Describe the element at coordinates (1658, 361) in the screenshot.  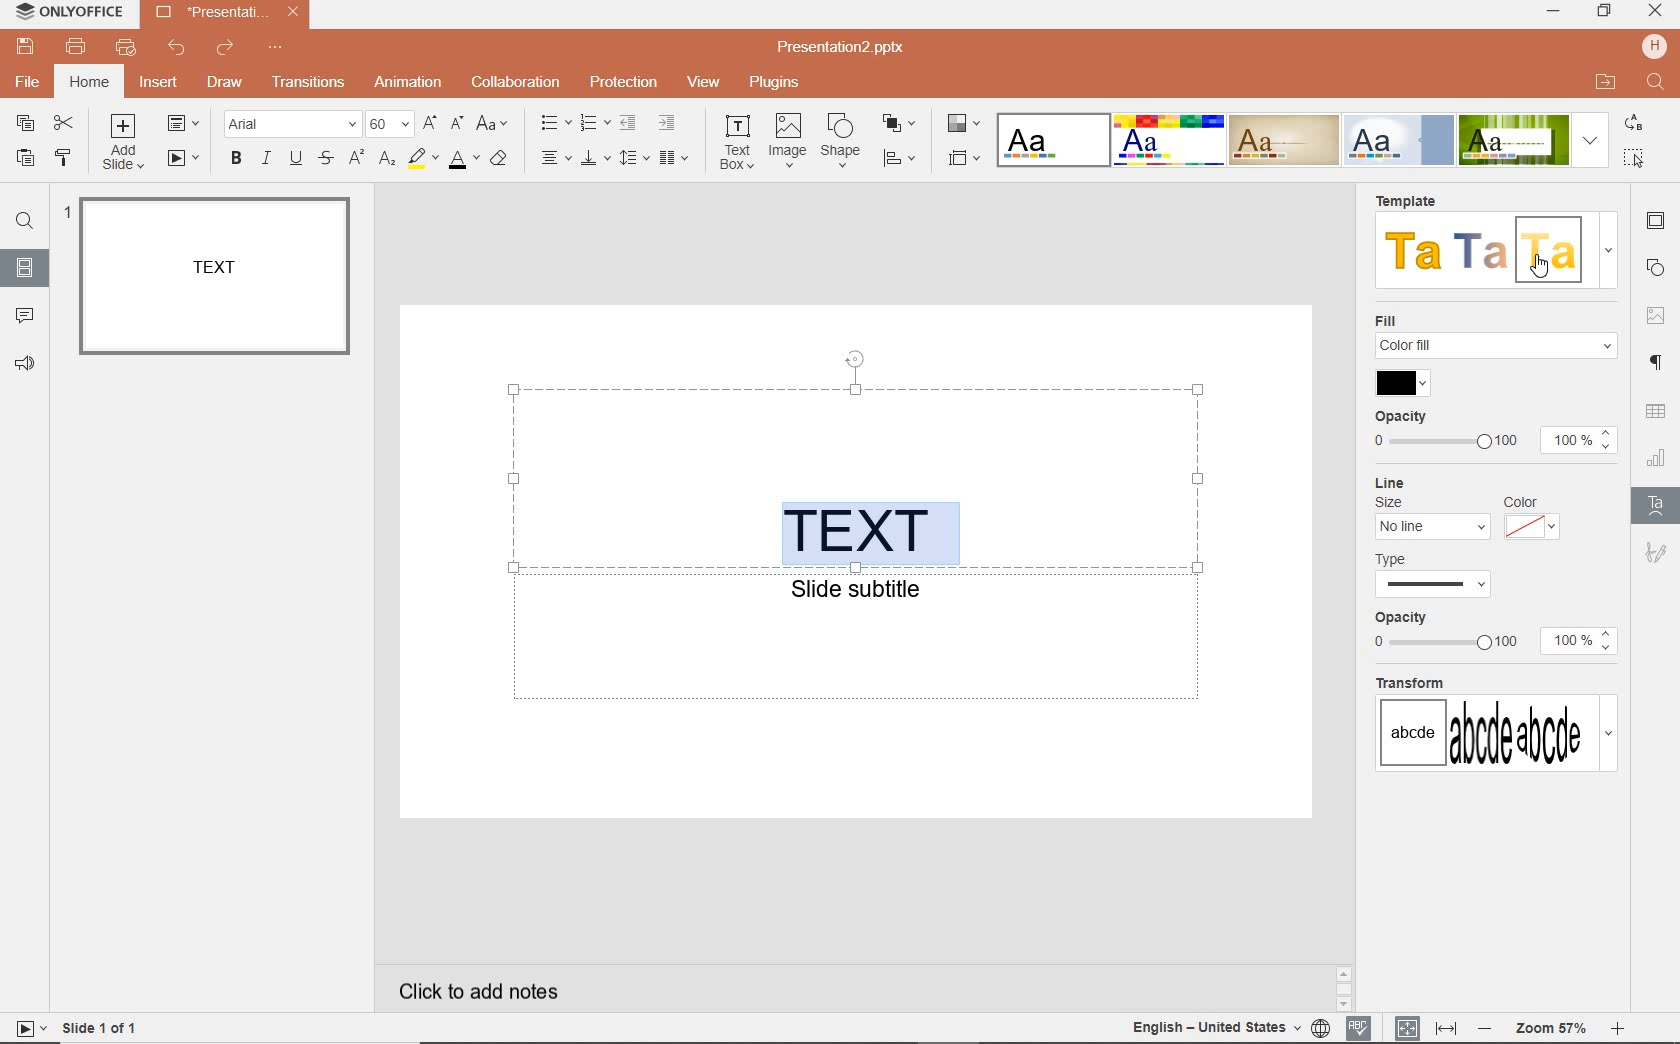
I see `PARAGRAPH SETTINGS` at that location.